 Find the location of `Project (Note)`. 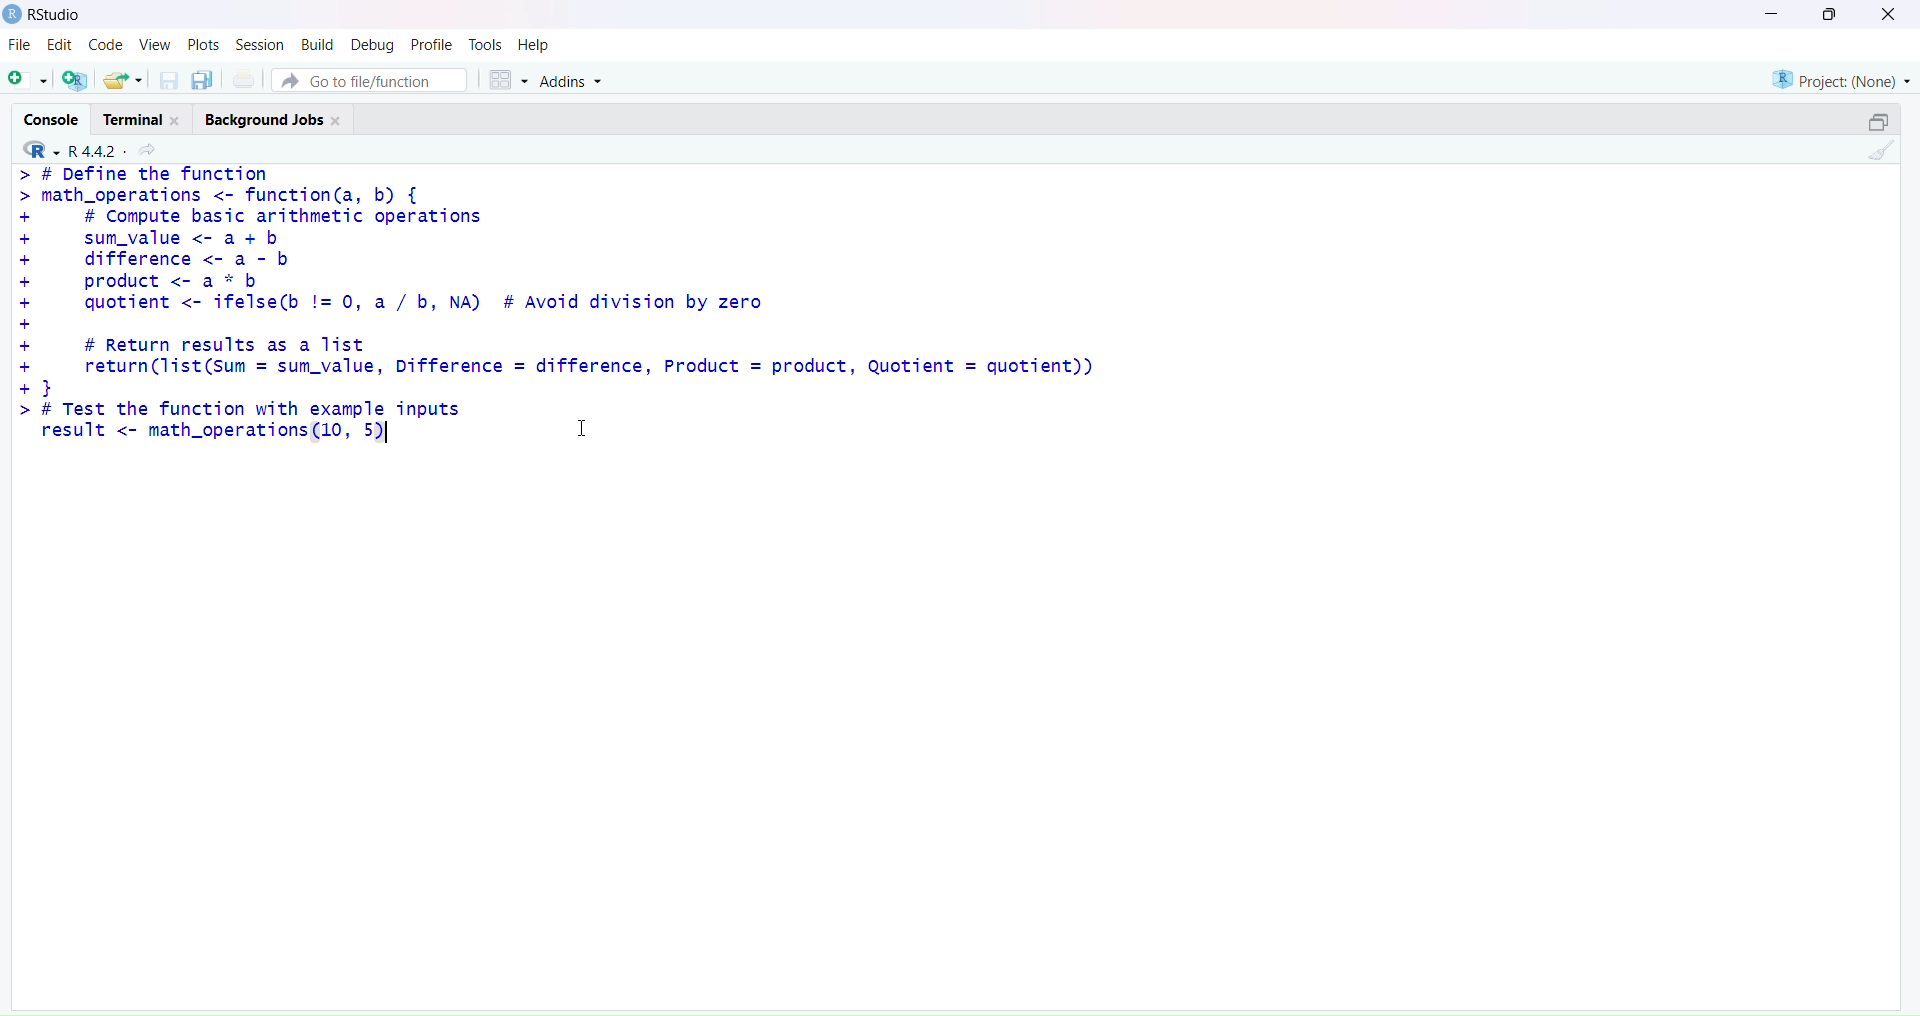

Project (Note) is located at coordinates (1840, 78).